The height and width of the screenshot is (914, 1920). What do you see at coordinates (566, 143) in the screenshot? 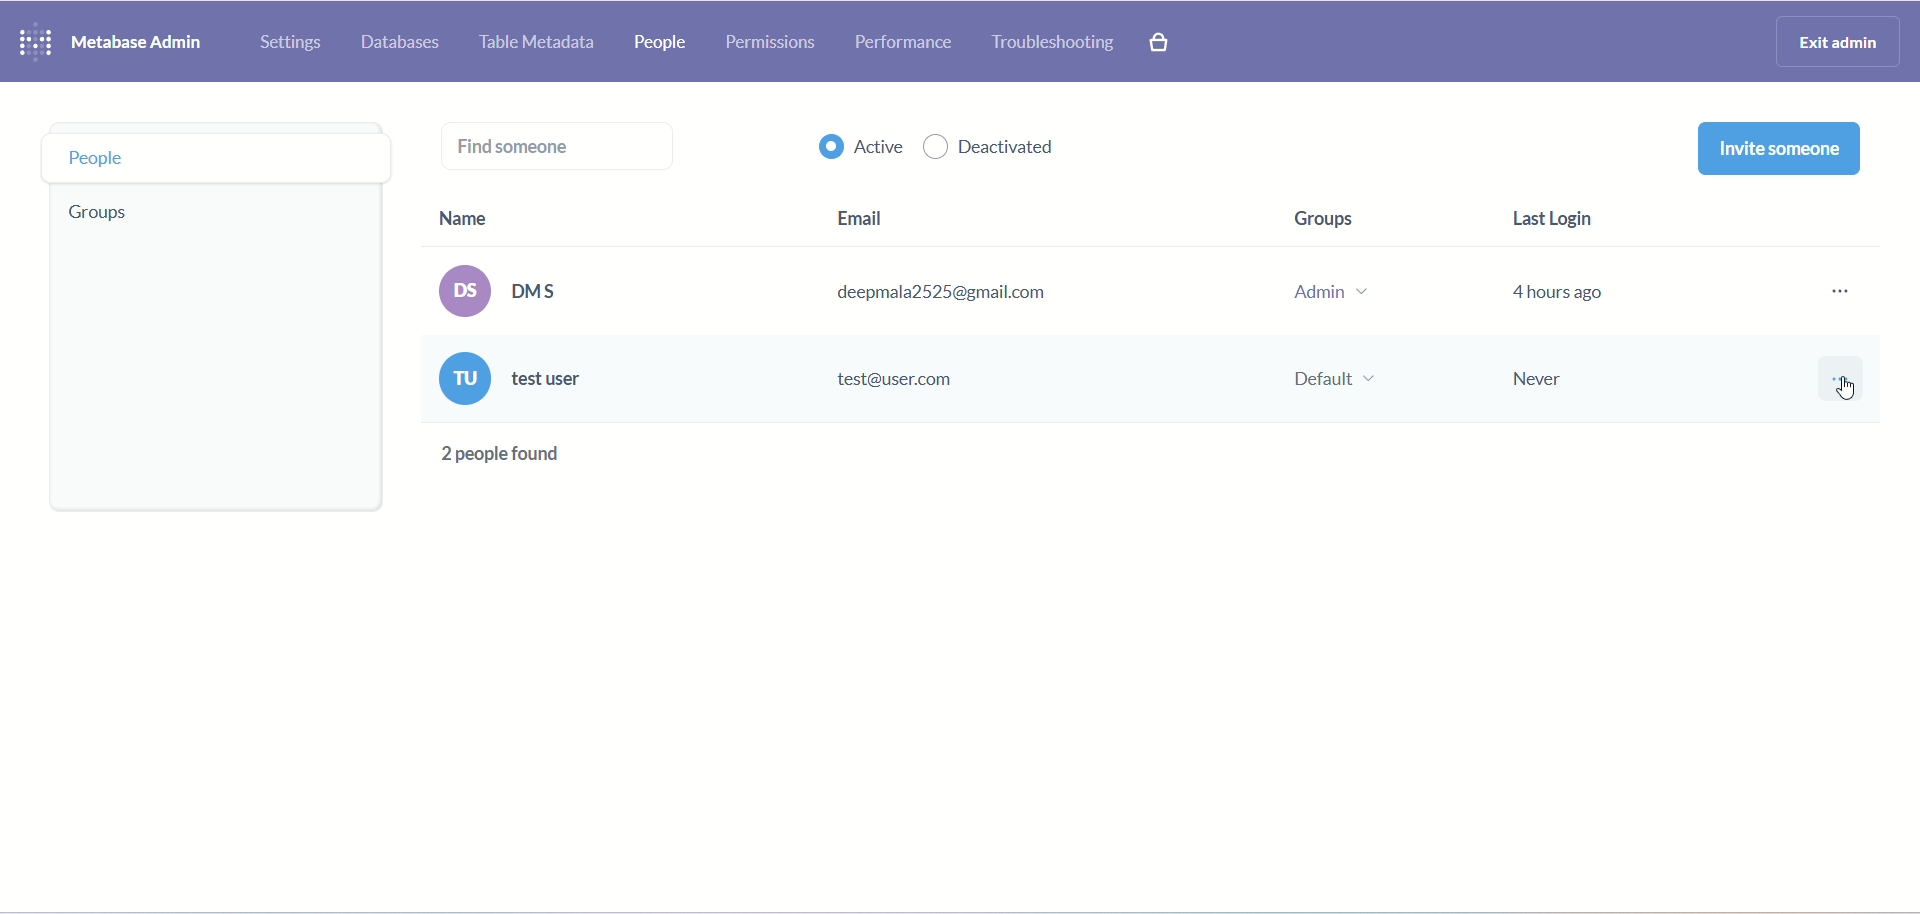
I see `find someone` at bounding box center [566, 143].